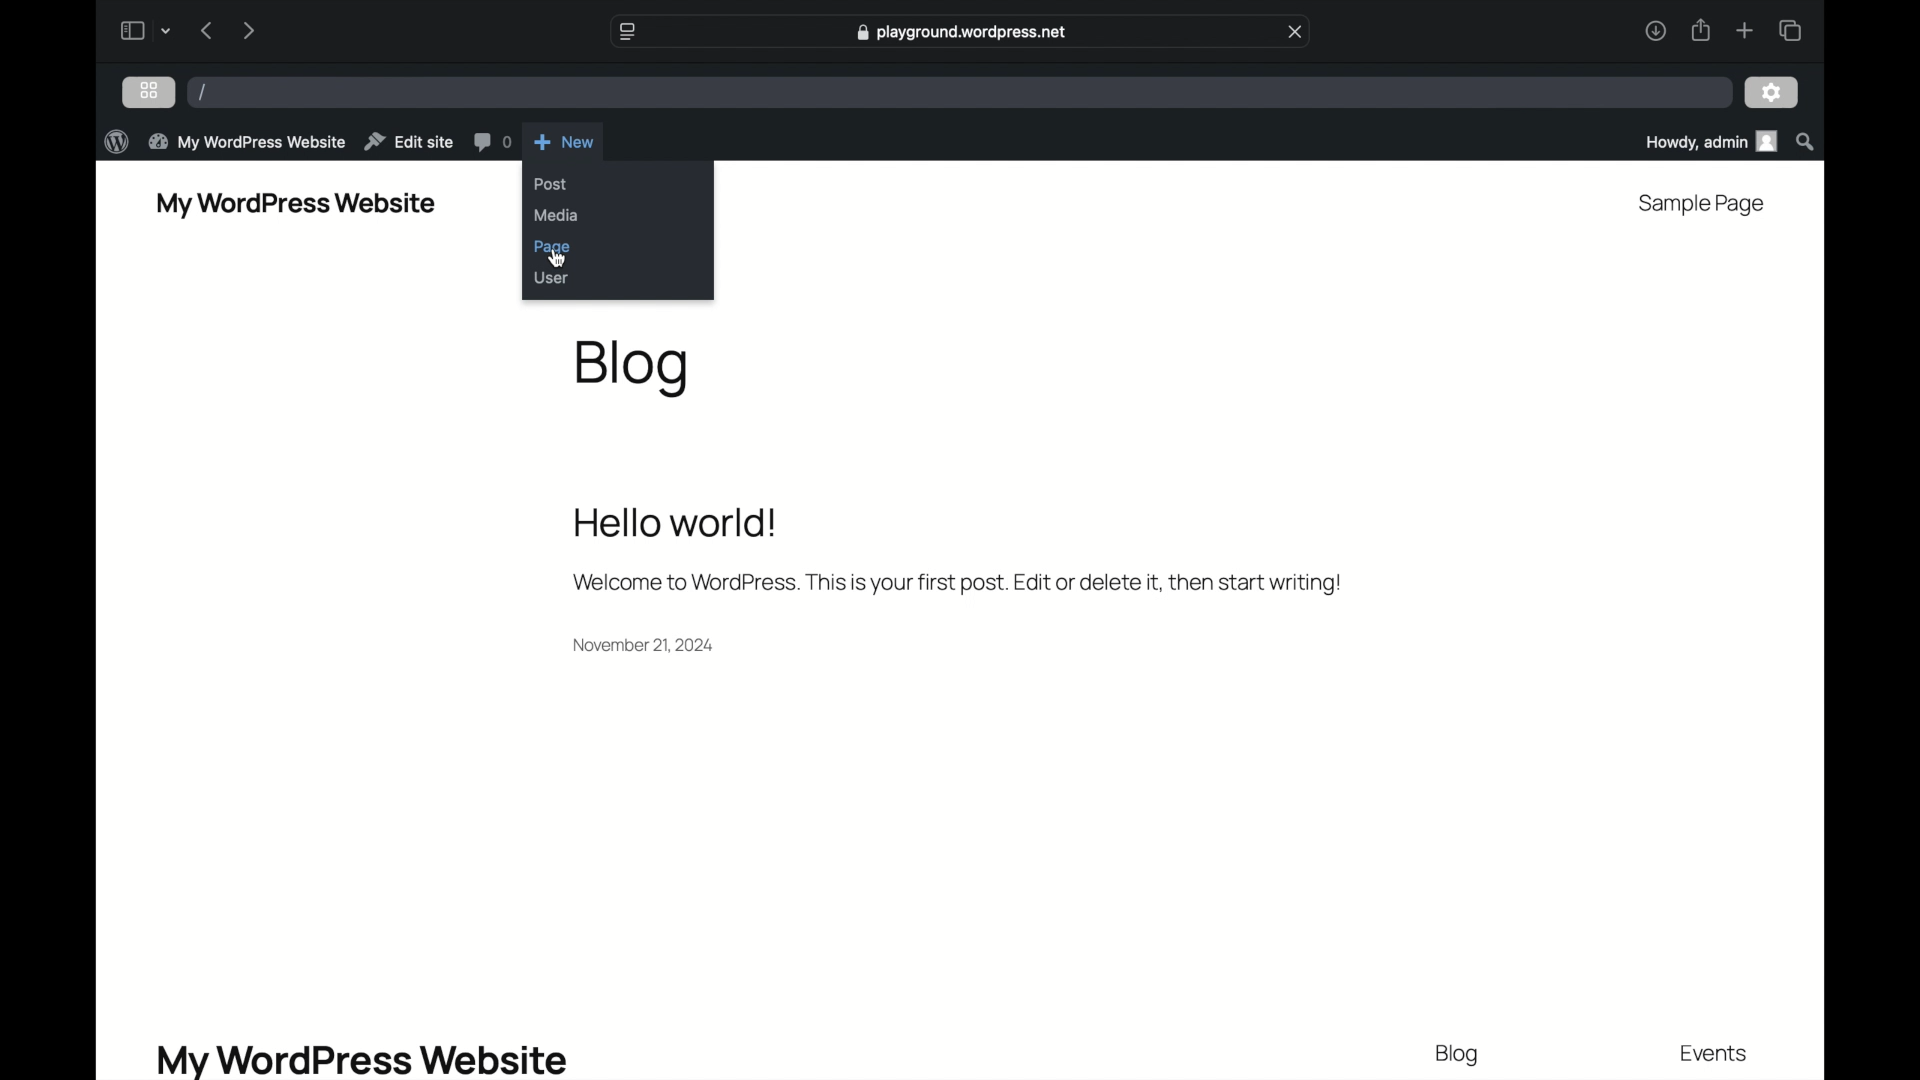 The height and width of the screenshot is (1080, 1920). Describe the element at coordinates (965, 581) in the screenshot. I see `Welcome to WordPress. This is your first post. Edit or delete it, then start writing!` at that location.